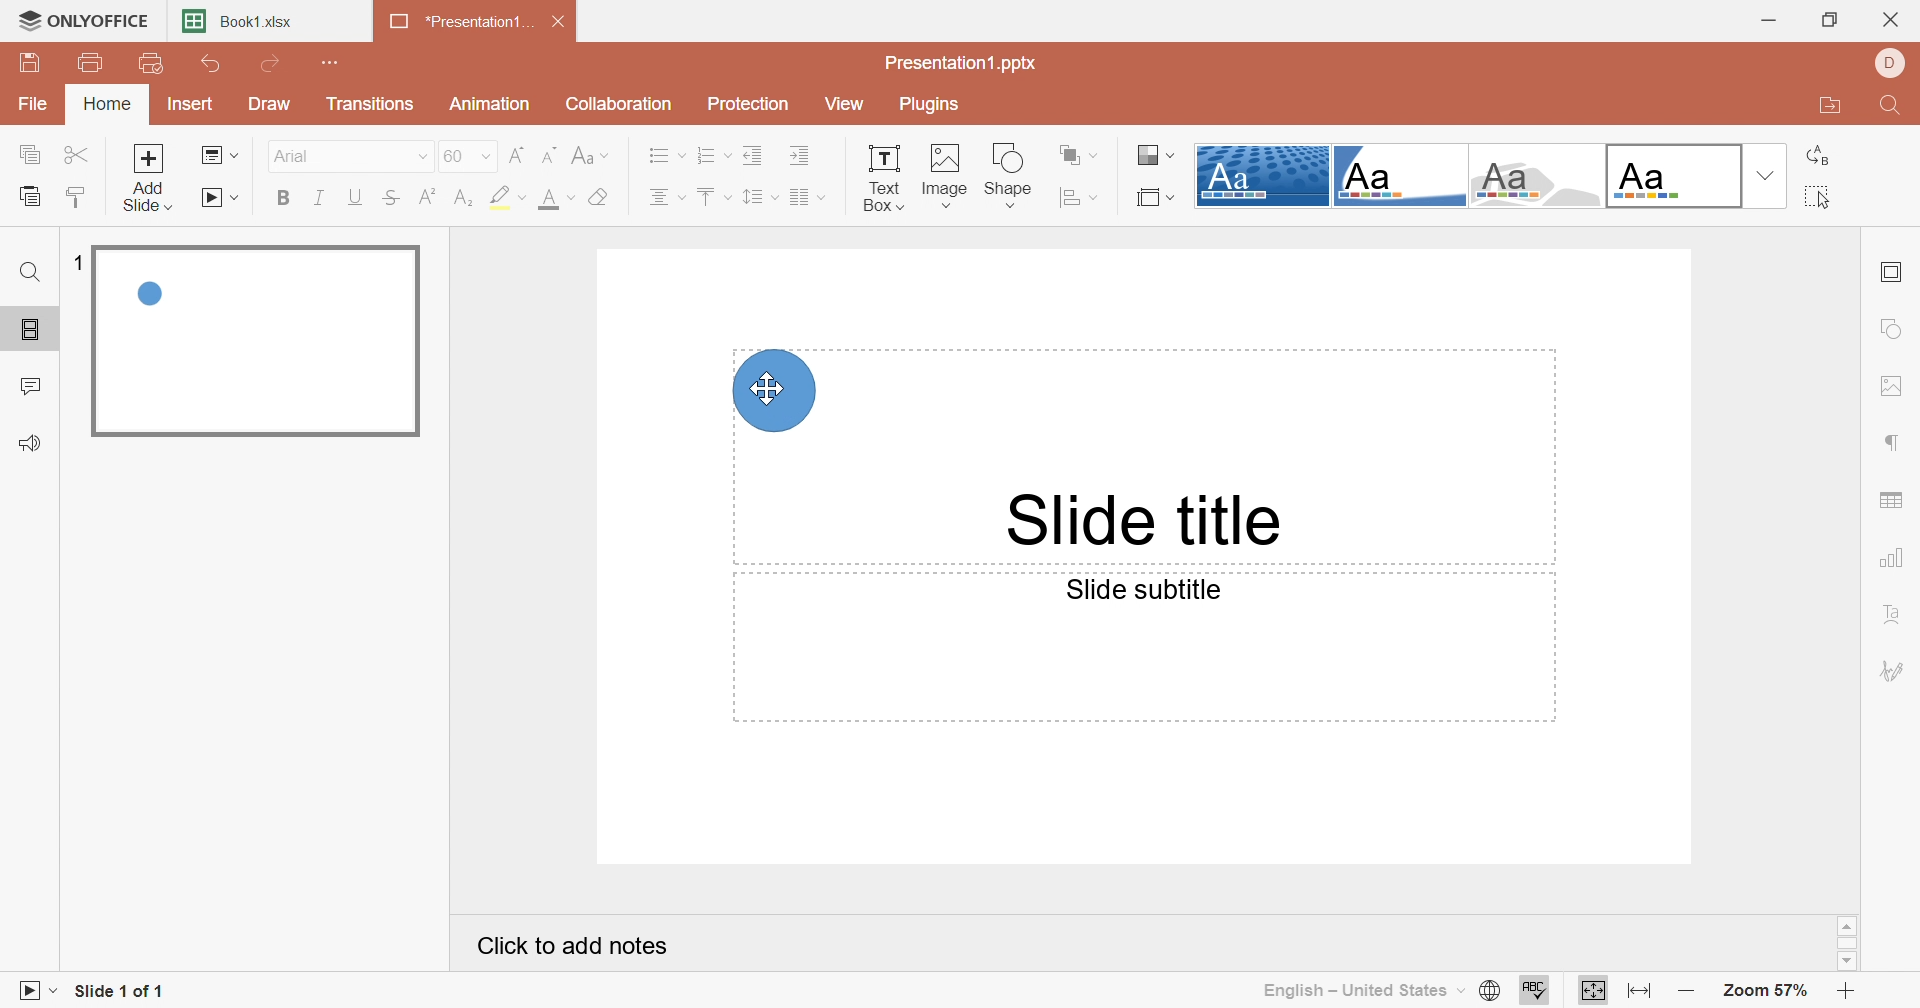  I want to click on Open file location, so click(1825, 107).